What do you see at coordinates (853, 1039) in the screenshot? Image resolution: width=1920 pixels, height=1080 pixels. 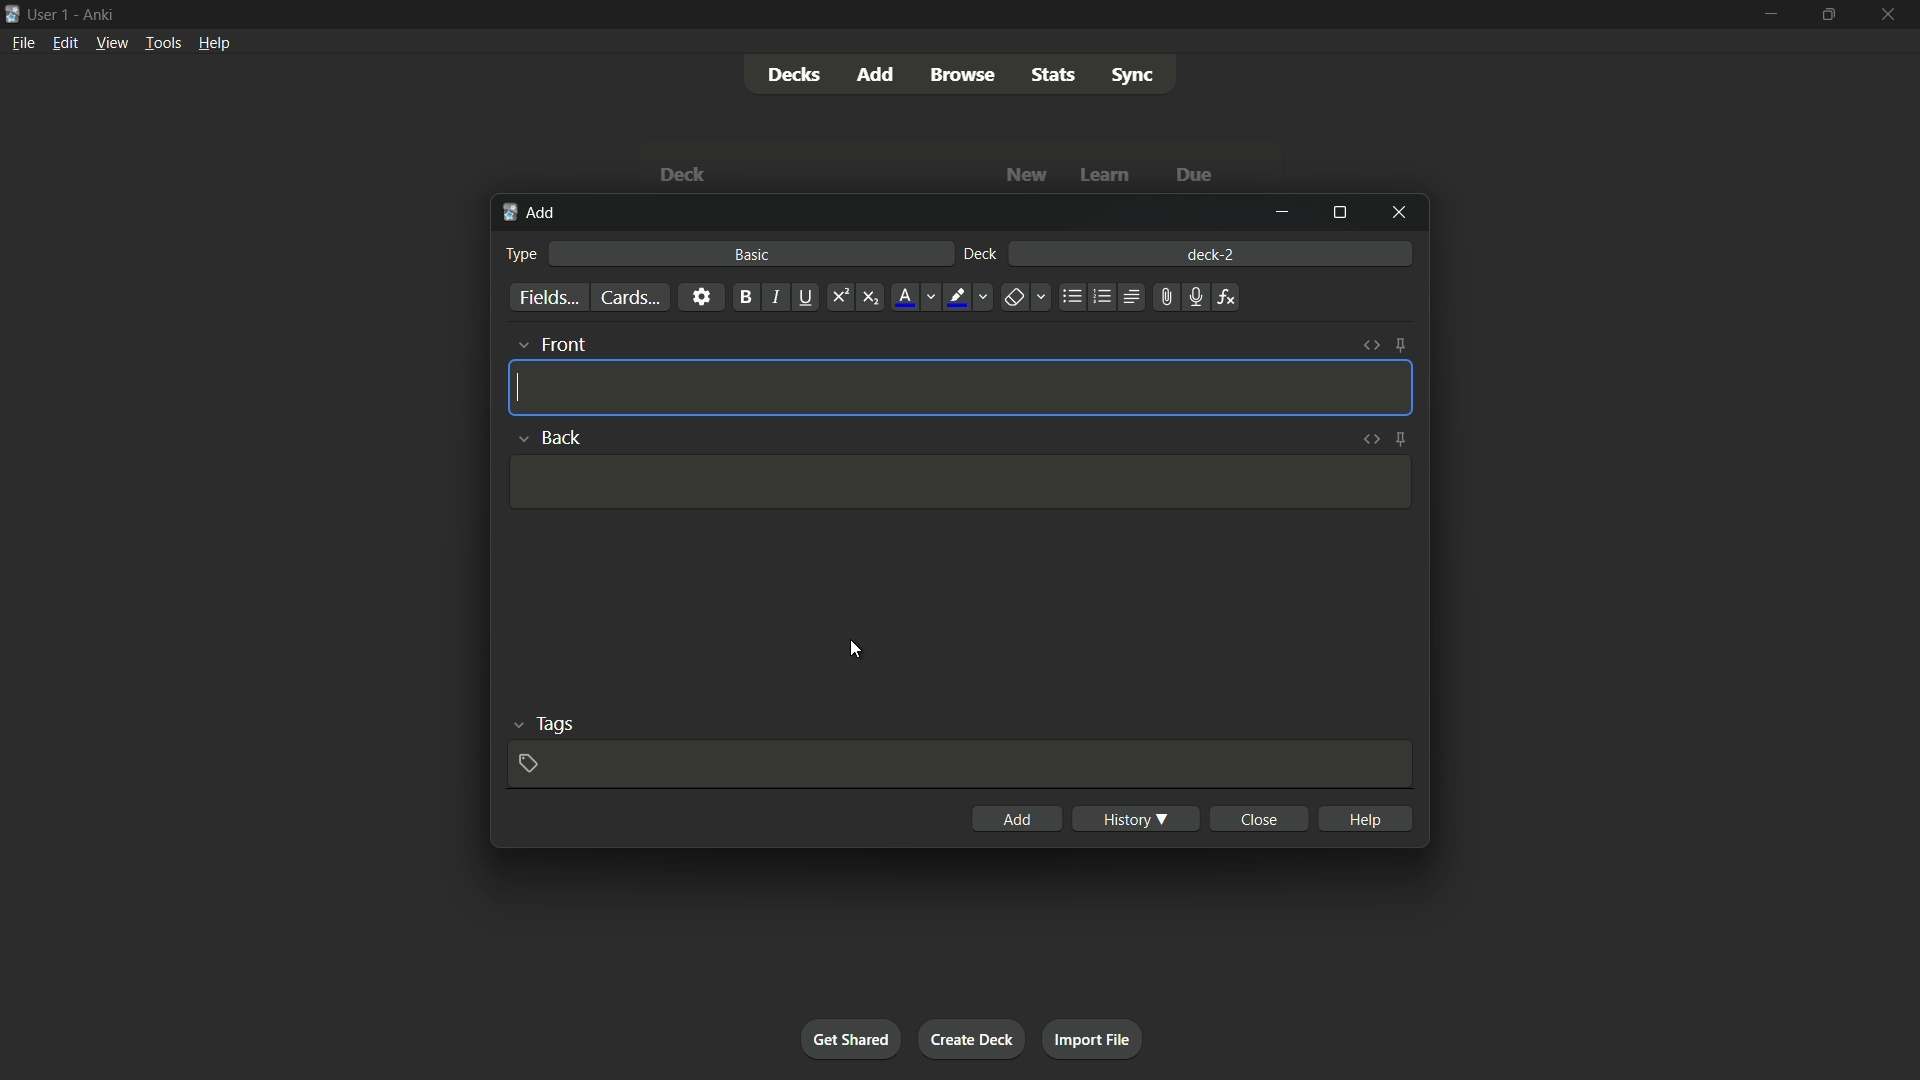 I see `get shared` at bounding box center [853, 1039].